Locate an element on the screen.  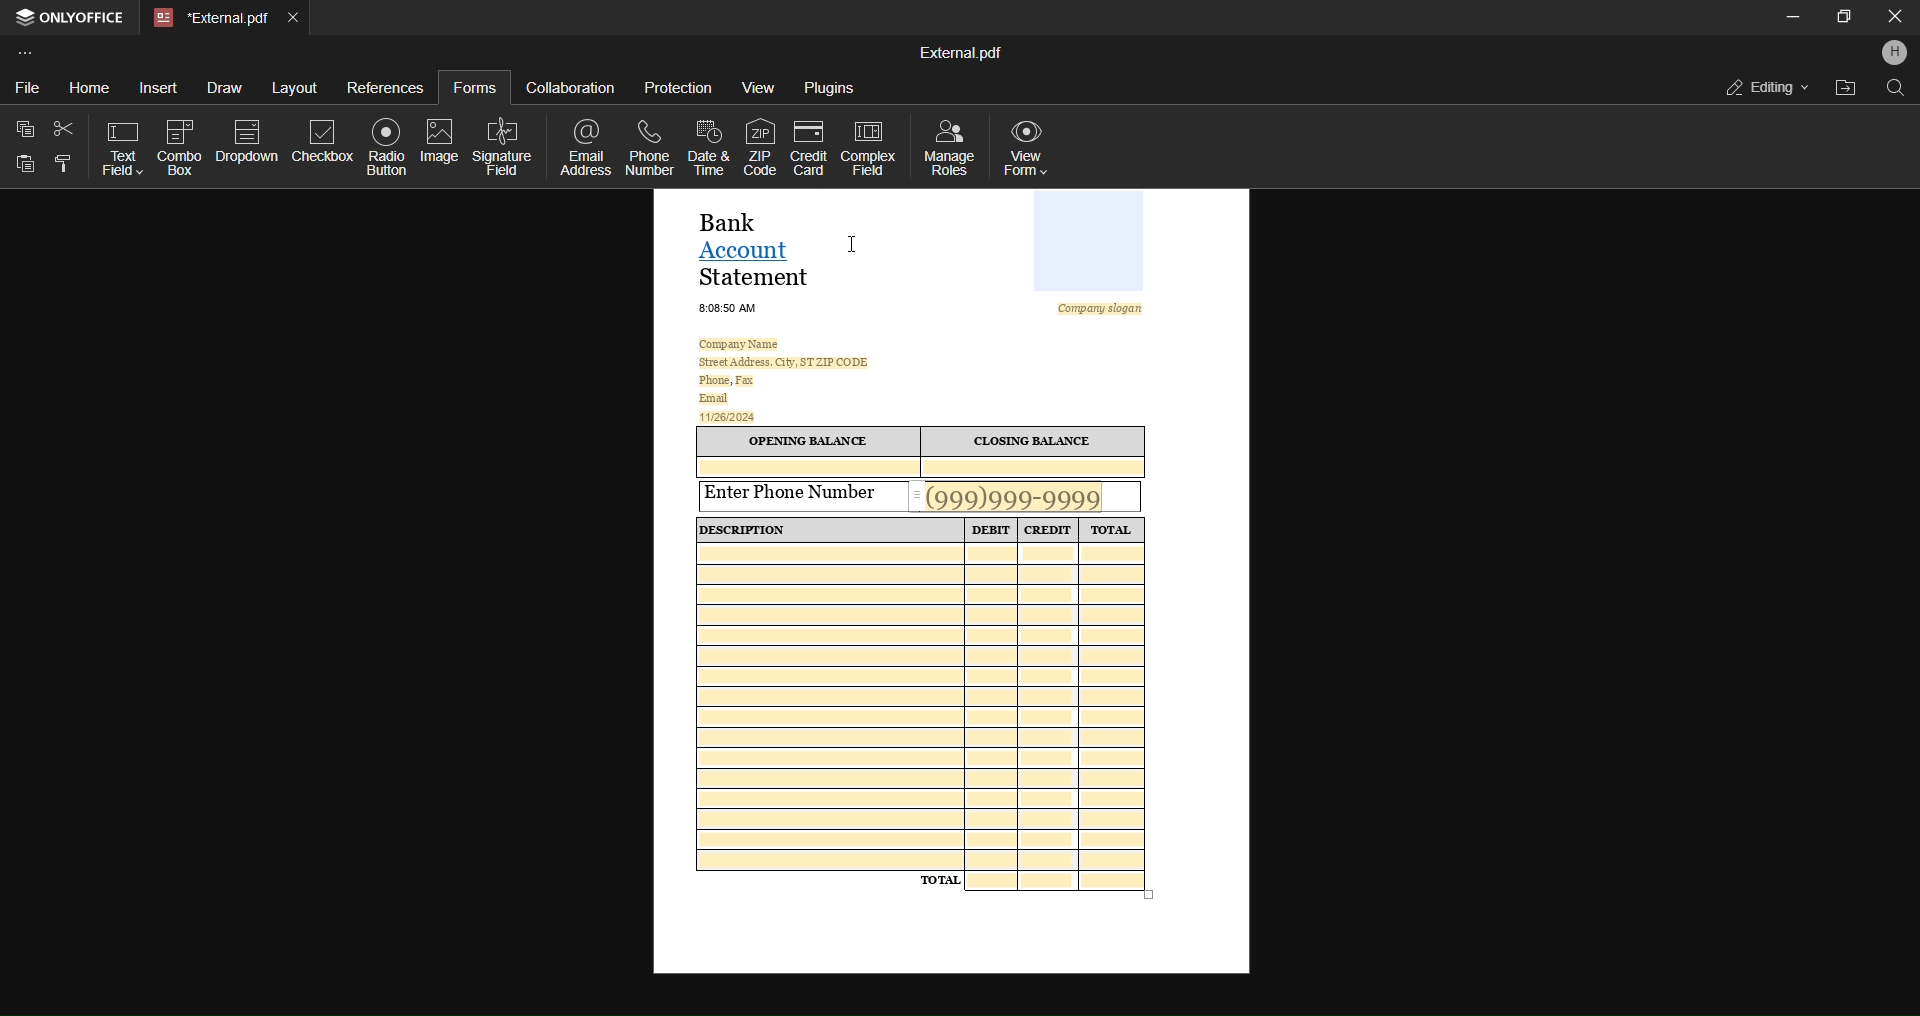
dropdown is located at coordinates (245, 139).